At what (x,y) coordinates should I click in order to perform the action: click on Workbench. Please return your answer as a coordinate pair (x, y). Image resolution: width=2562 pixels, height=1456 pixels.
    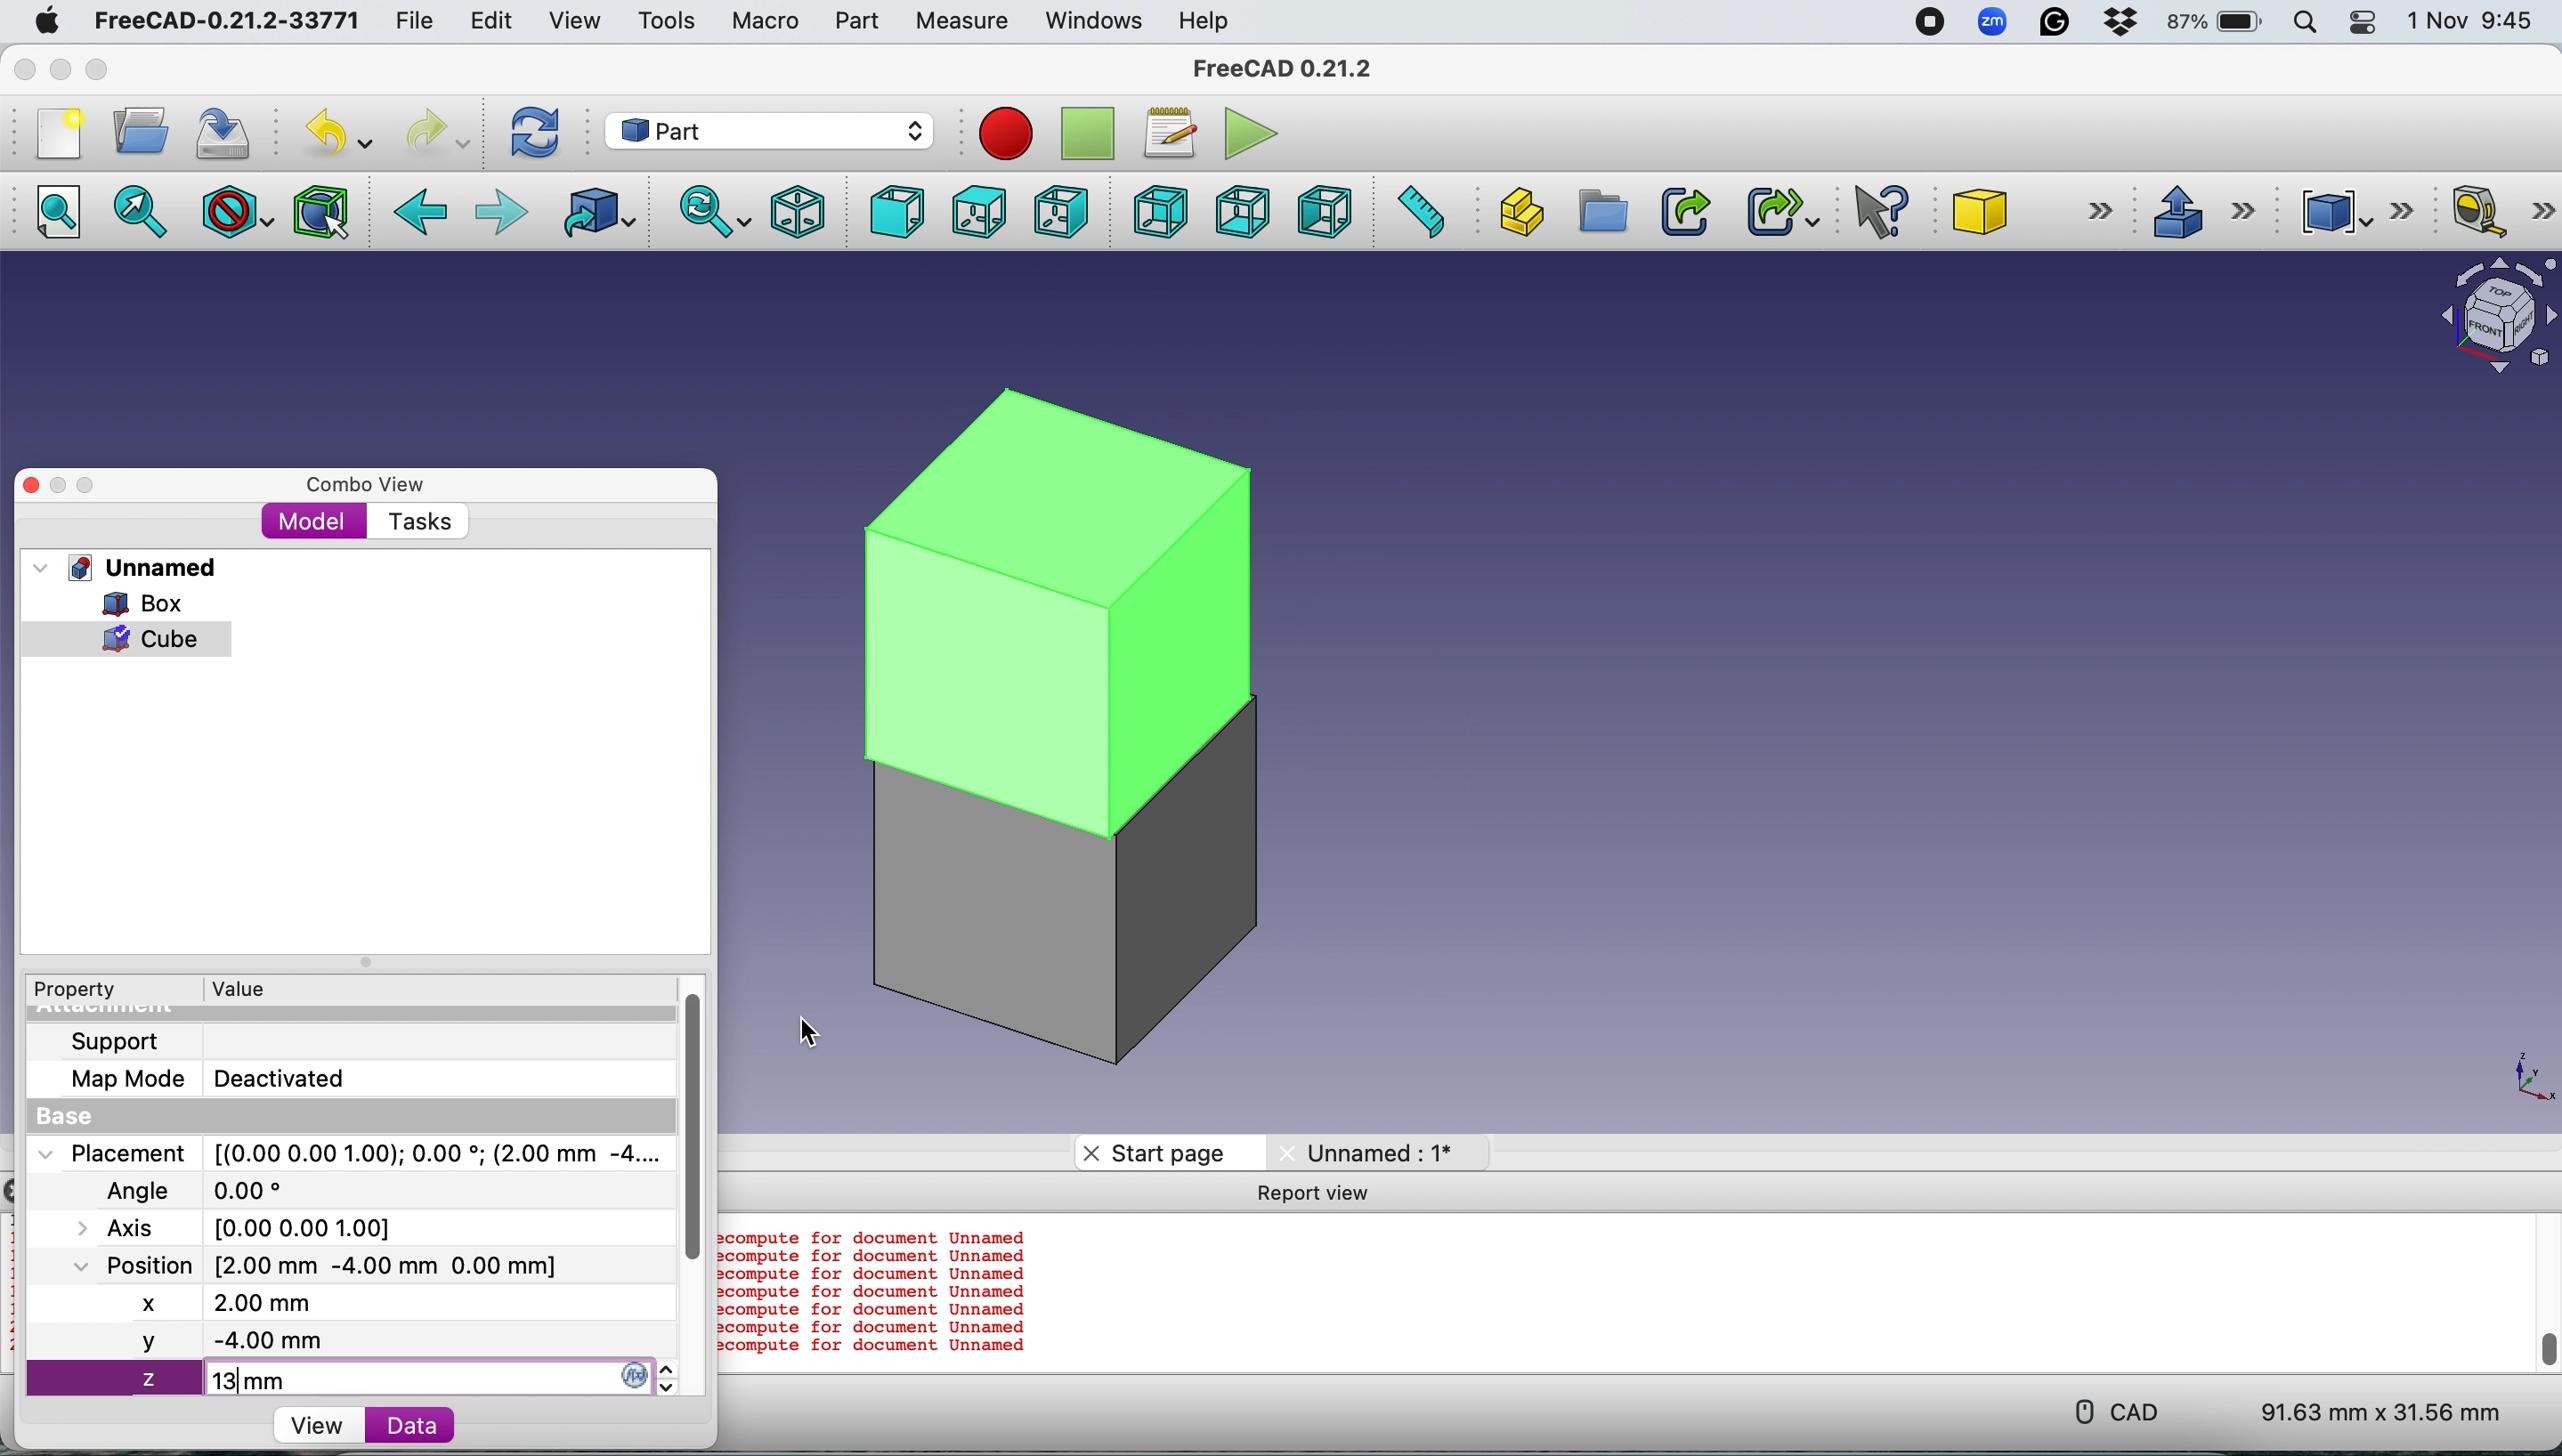
    Looking at the image, I should click on (768, 129).